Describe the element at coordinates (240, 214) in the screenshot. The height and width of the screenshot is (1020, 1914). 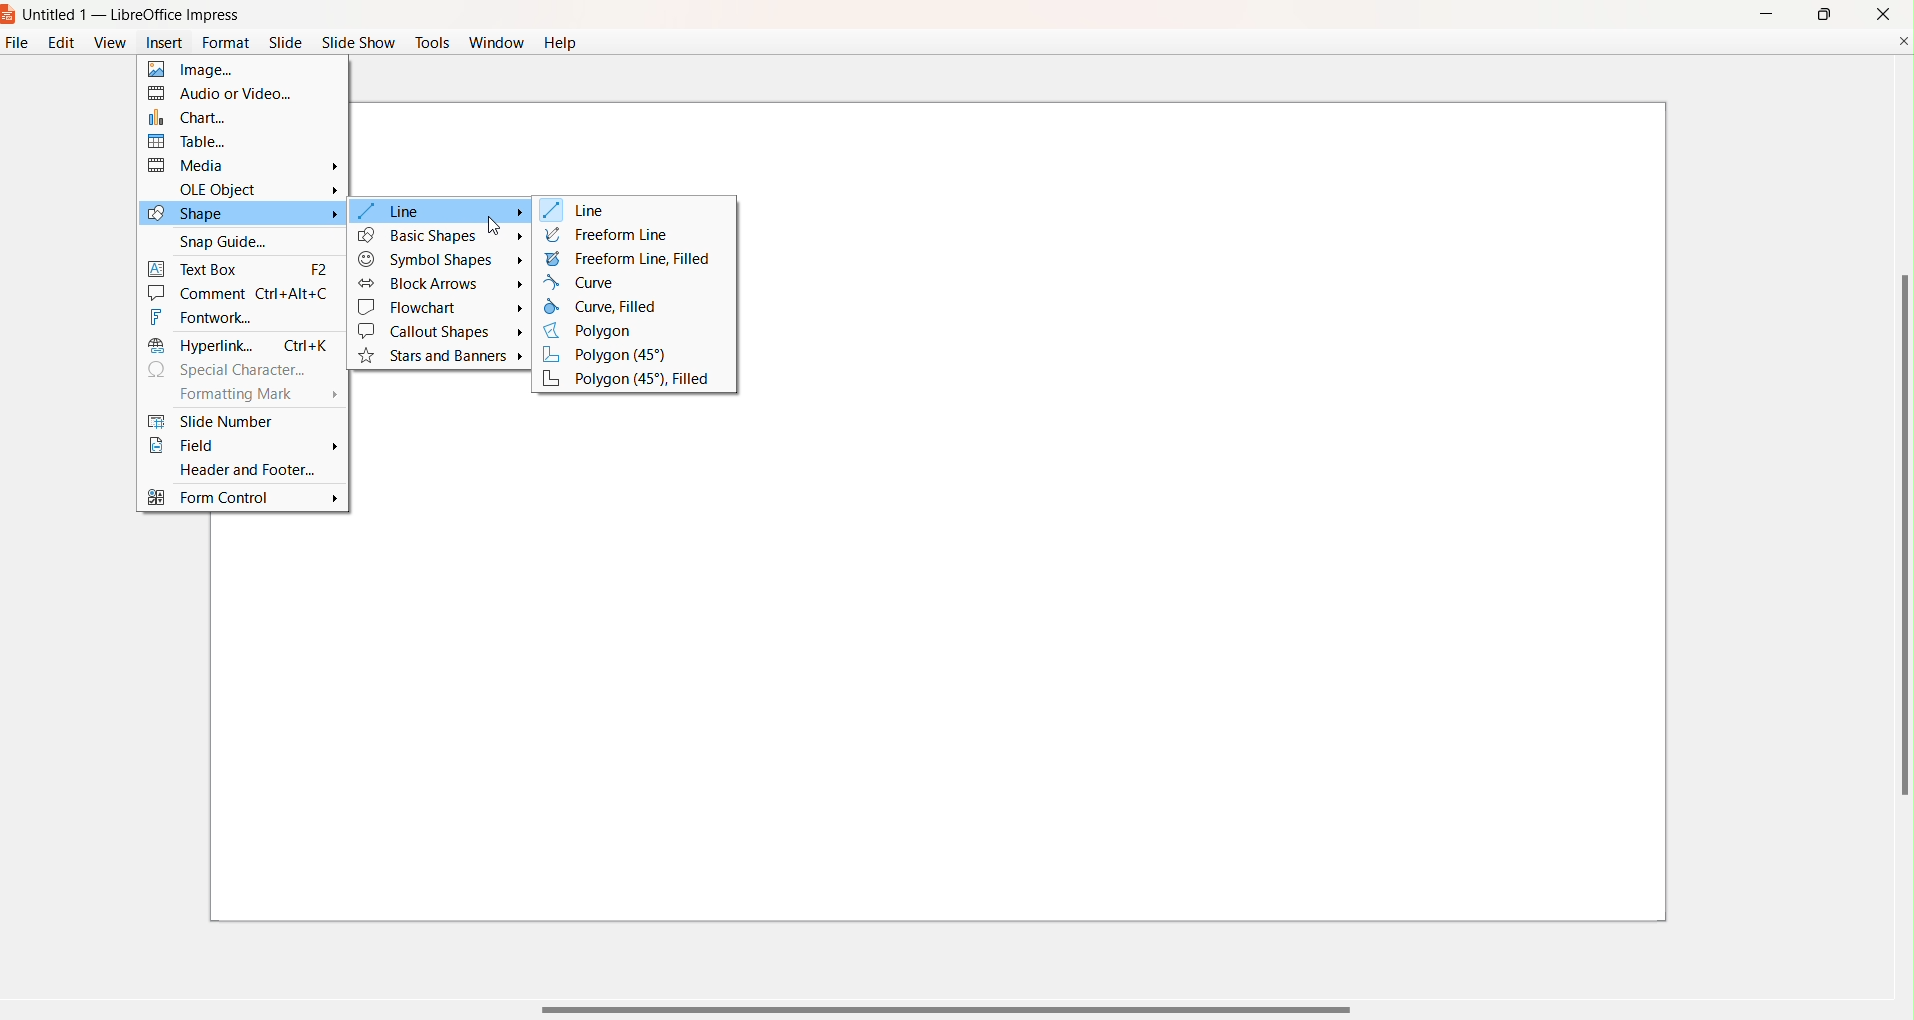
I see `Shape` at that location.